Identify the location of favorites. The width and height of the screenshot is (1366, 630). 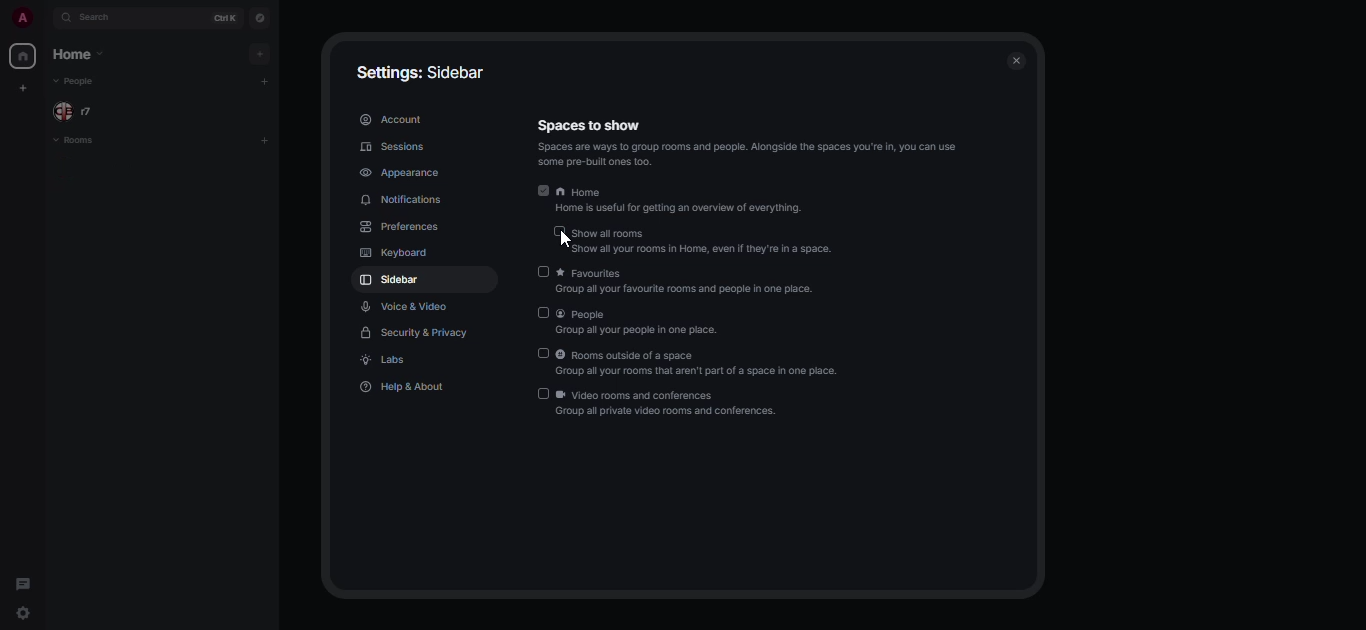
(692, 280).